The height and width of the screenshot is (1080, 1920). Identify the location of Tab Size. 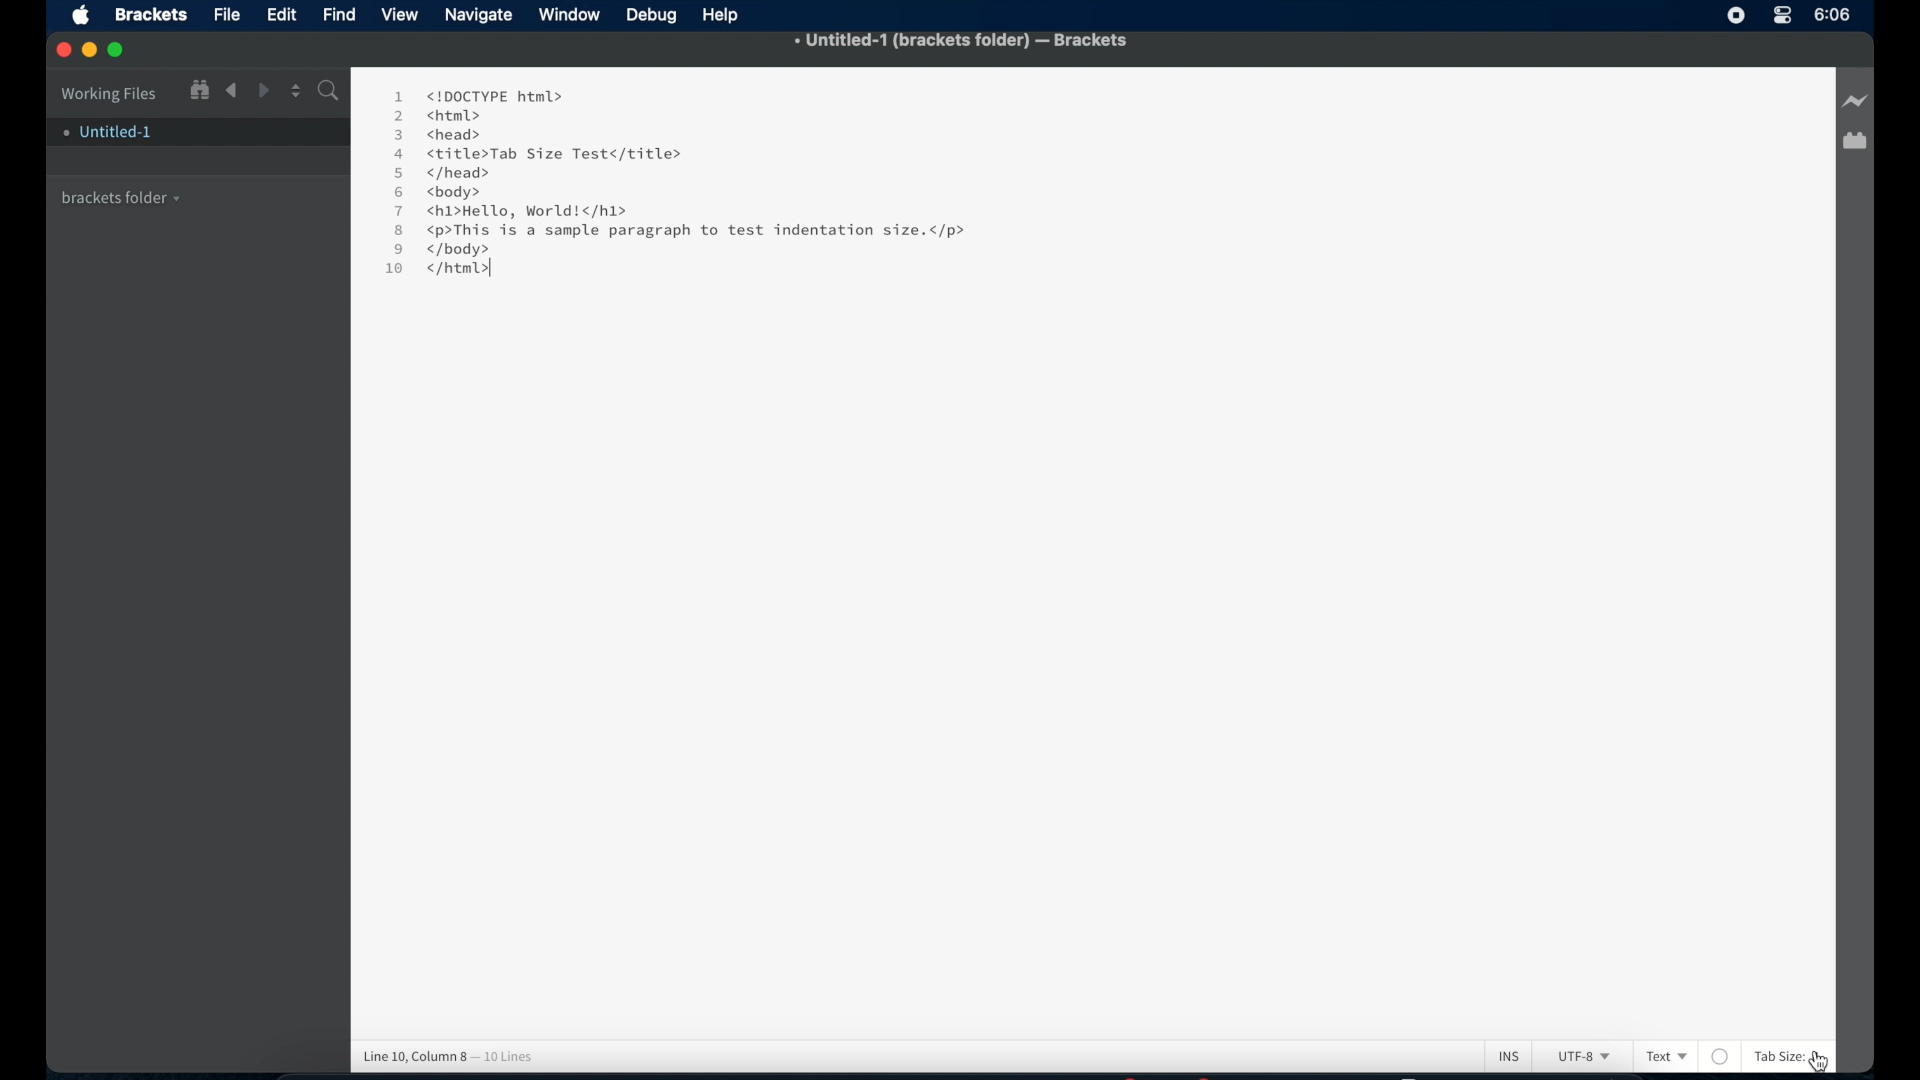
(1777, 1056).